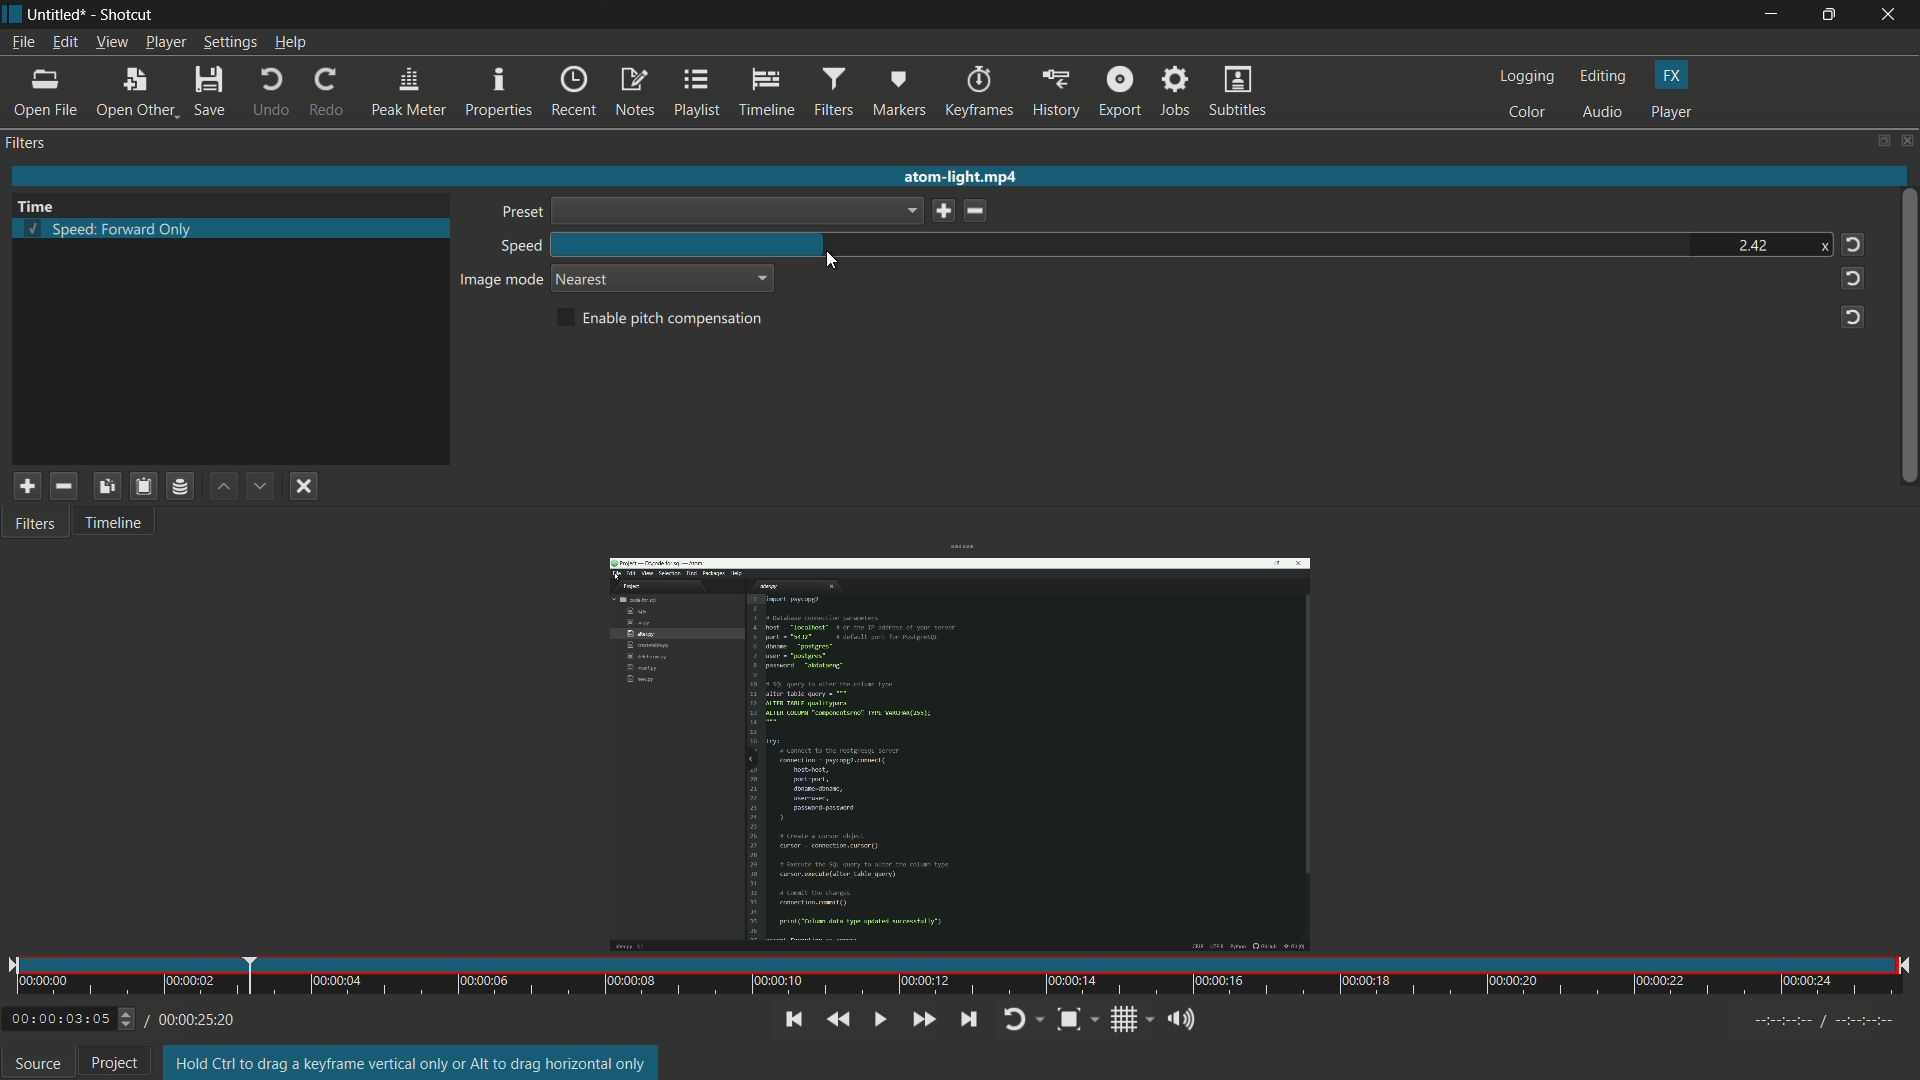 The image size is (1920, 1080). Describe the element at coordinates (109, 234) in the screenshot. I see `speed forward only` at that location.